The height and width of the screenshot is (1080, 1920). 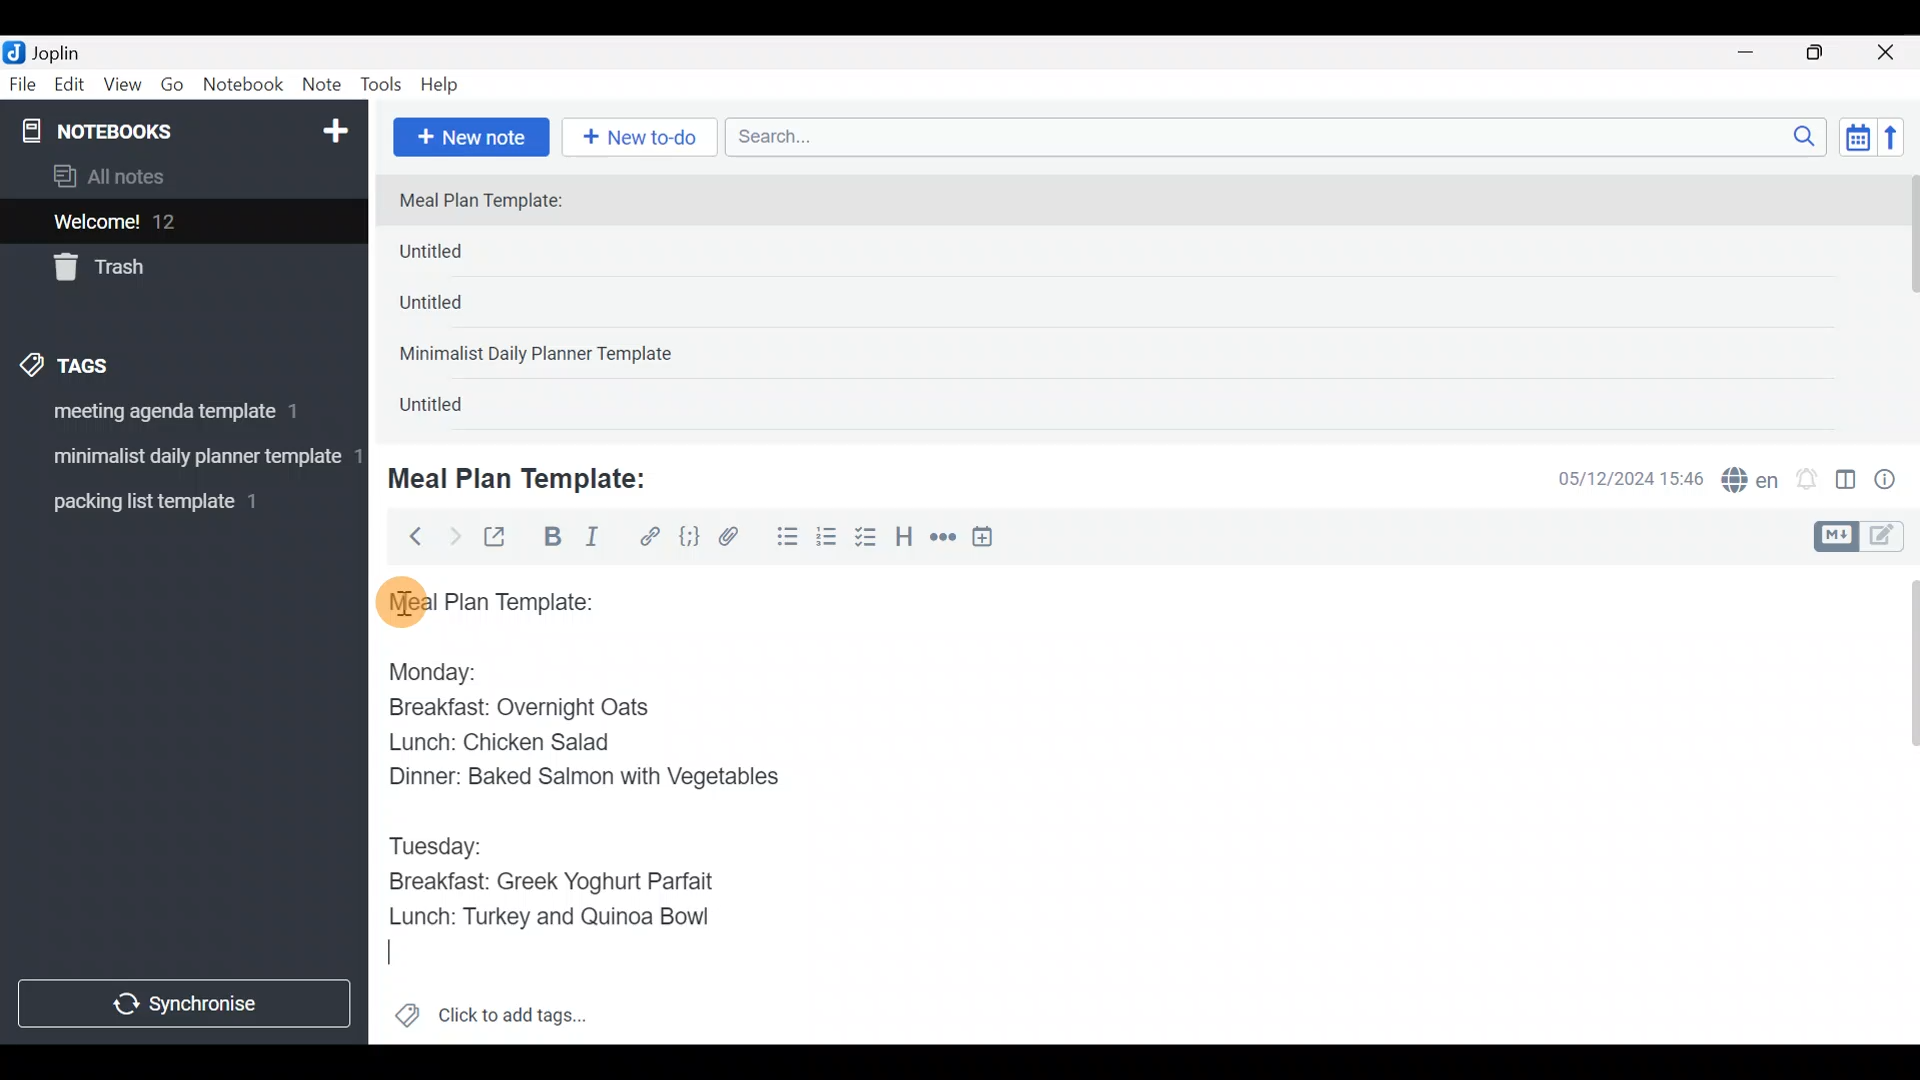 What do you see at coordinates (735, 539) in the screenshot?
I see `Attach file` at bounding box center [735, 539].